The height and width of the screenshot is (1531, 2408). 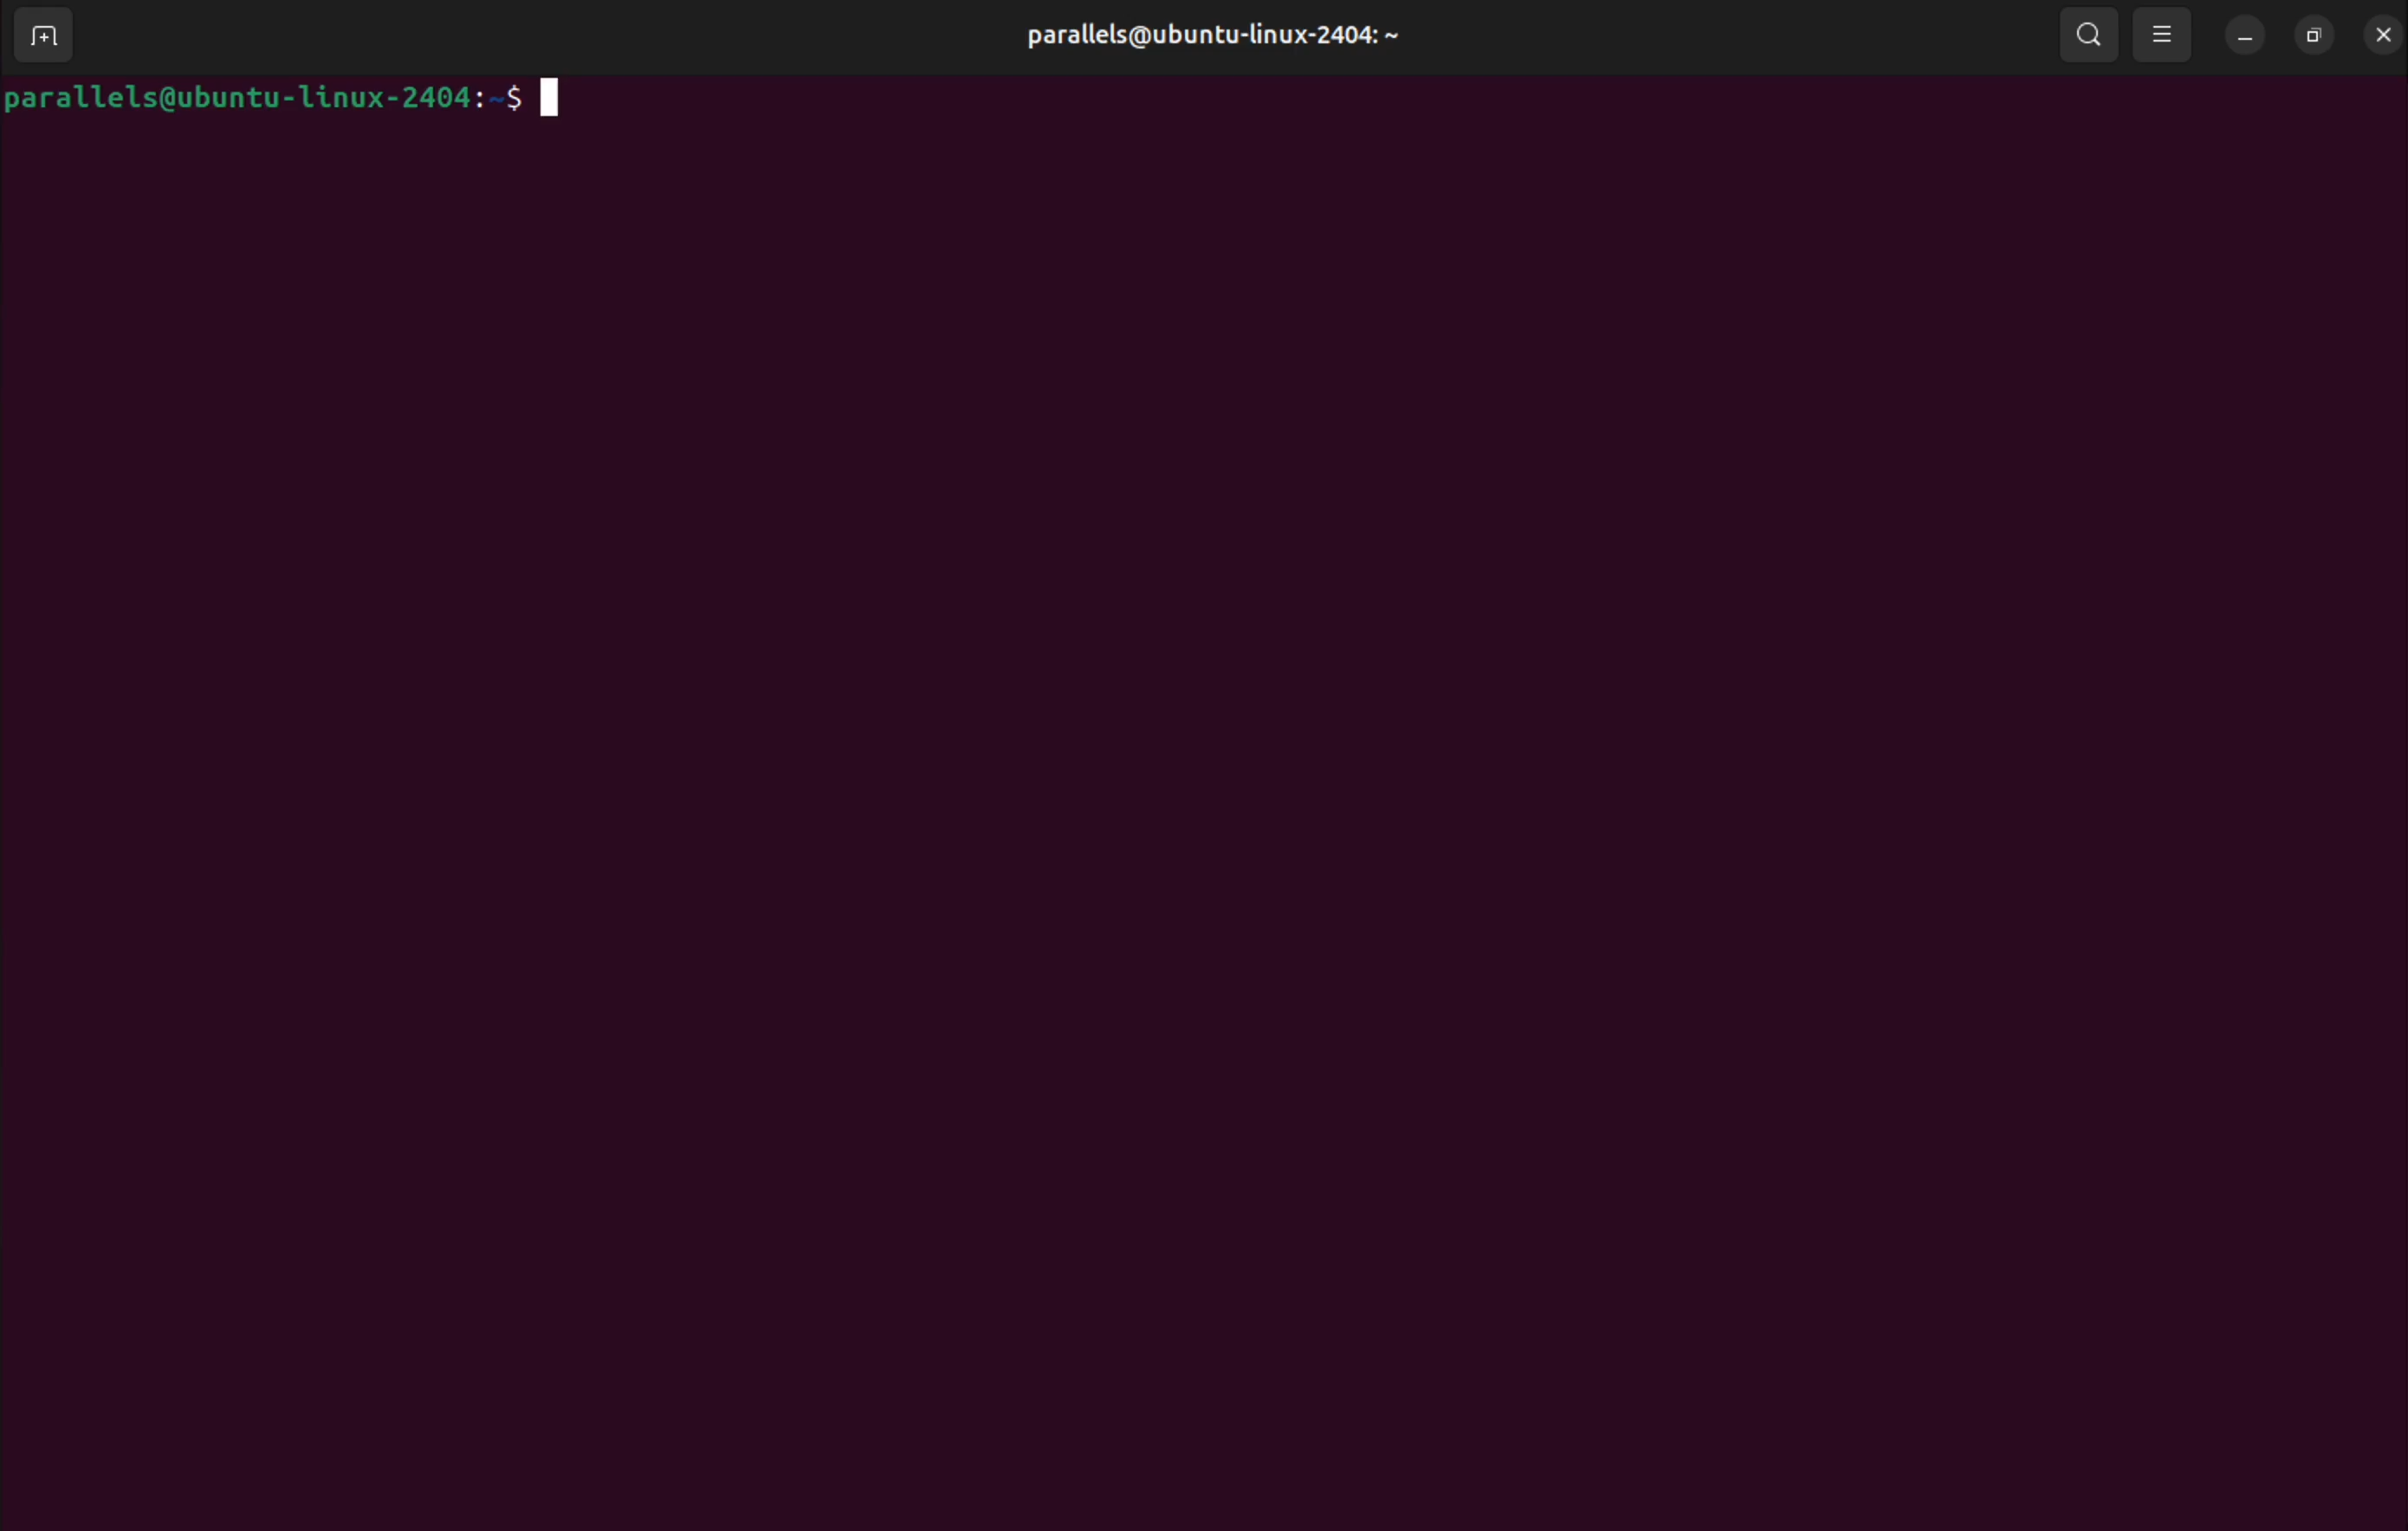 What do you see at coordinates (551, 101) in the screenshot?
I see `Cursor` at bounding box center [551, 101].